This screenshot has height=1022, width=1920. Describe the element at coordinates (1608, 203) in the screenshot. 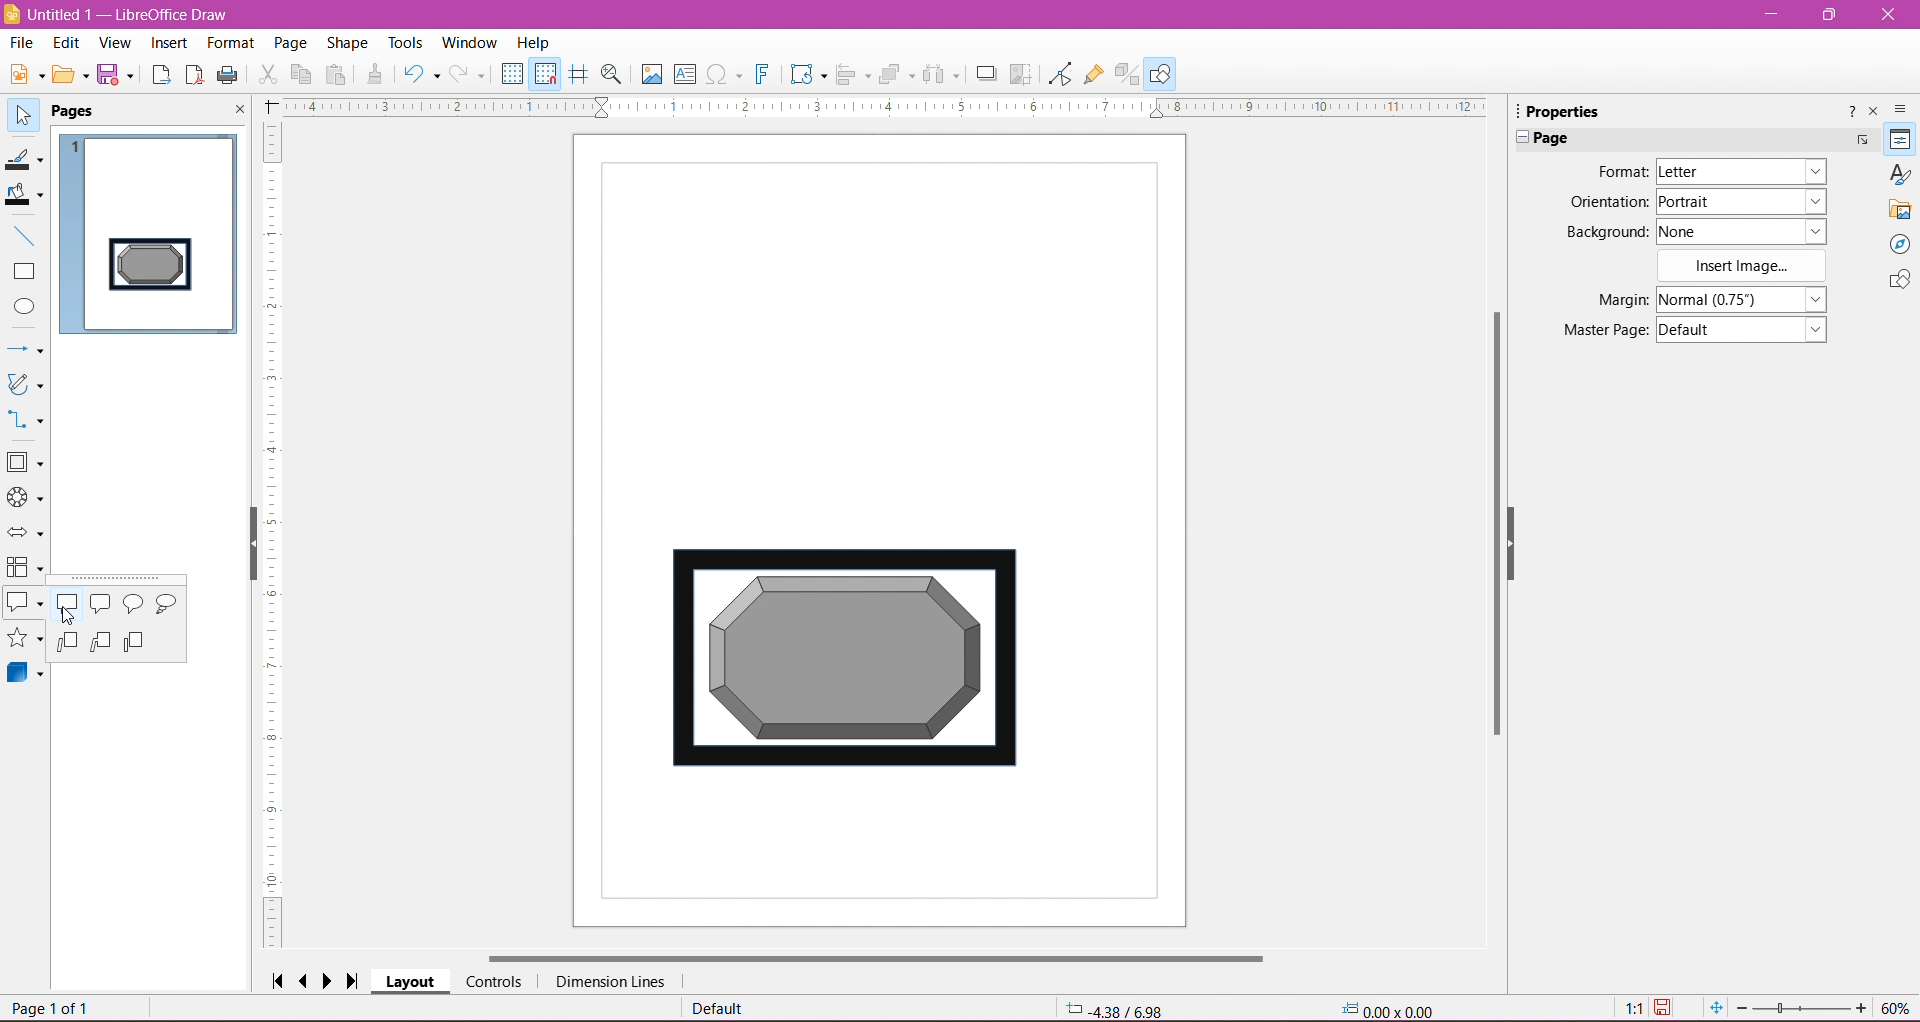

I see `Orientation` at that location.